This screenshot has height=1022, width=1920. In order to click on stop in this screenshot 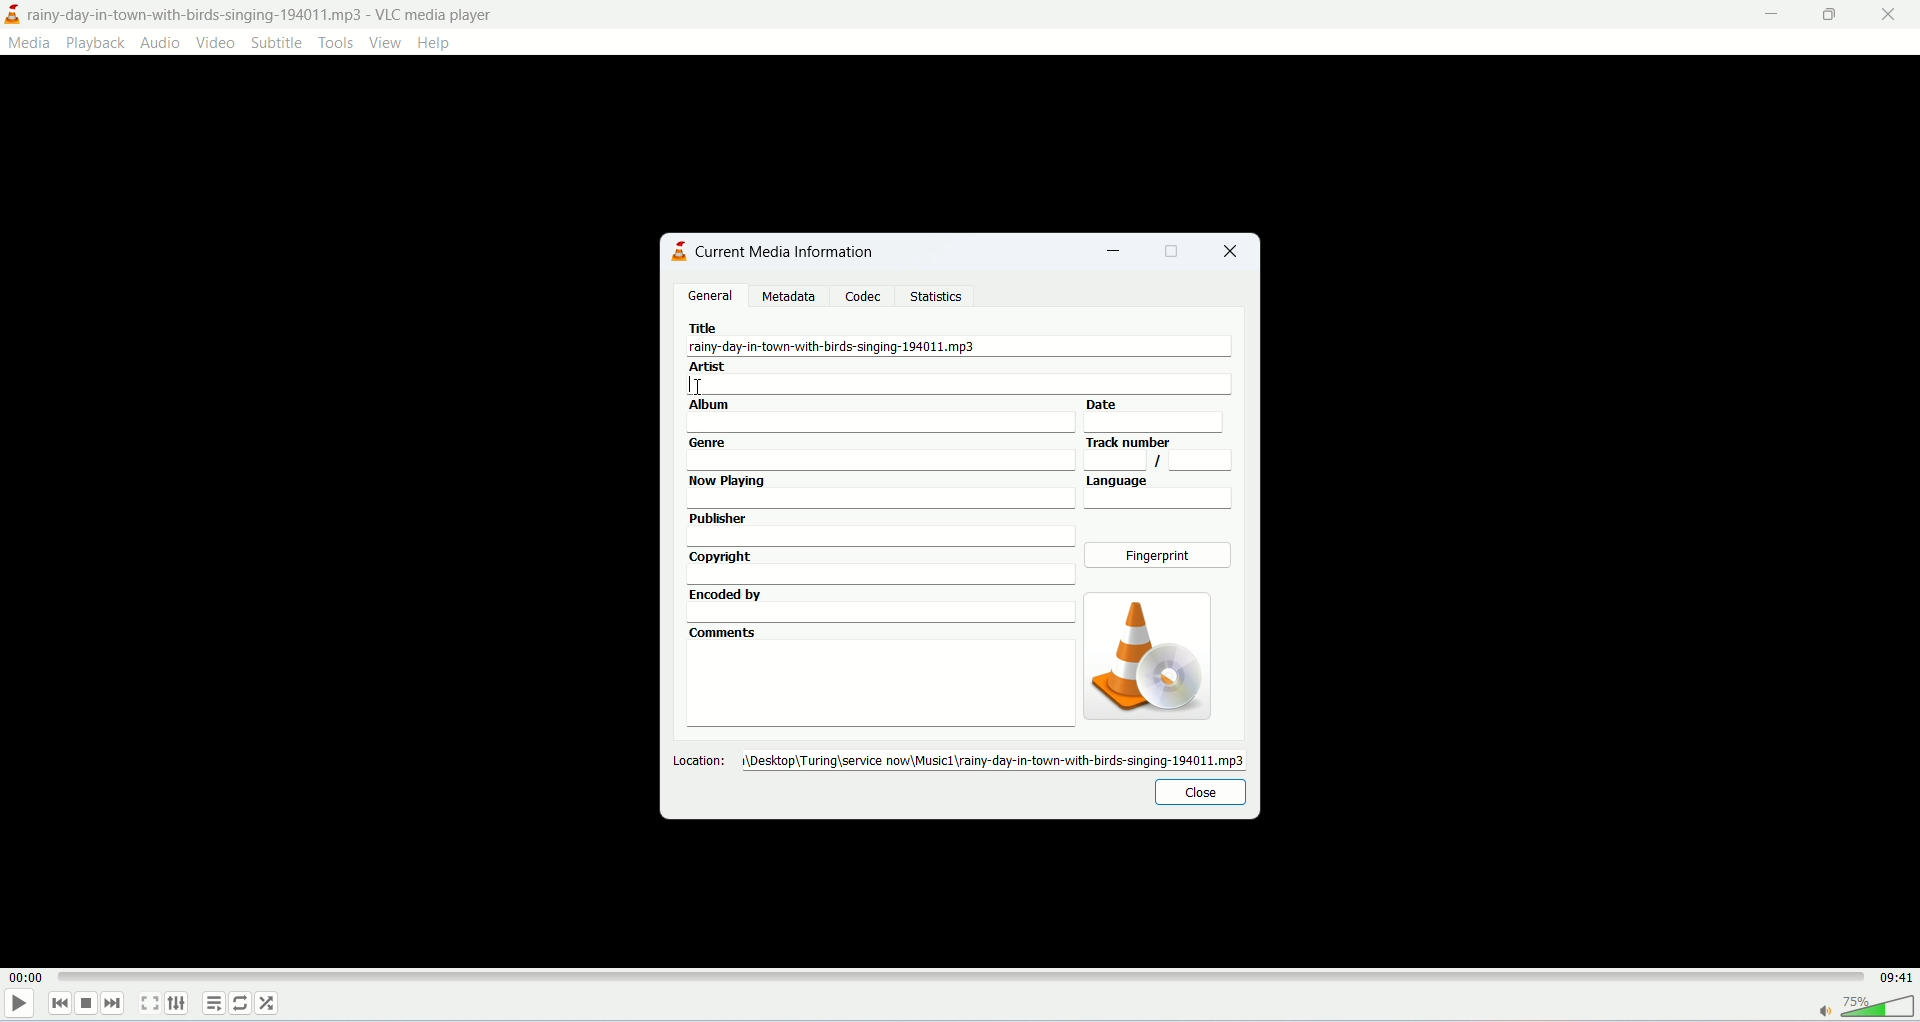, I will do `click(87, 1001)`.